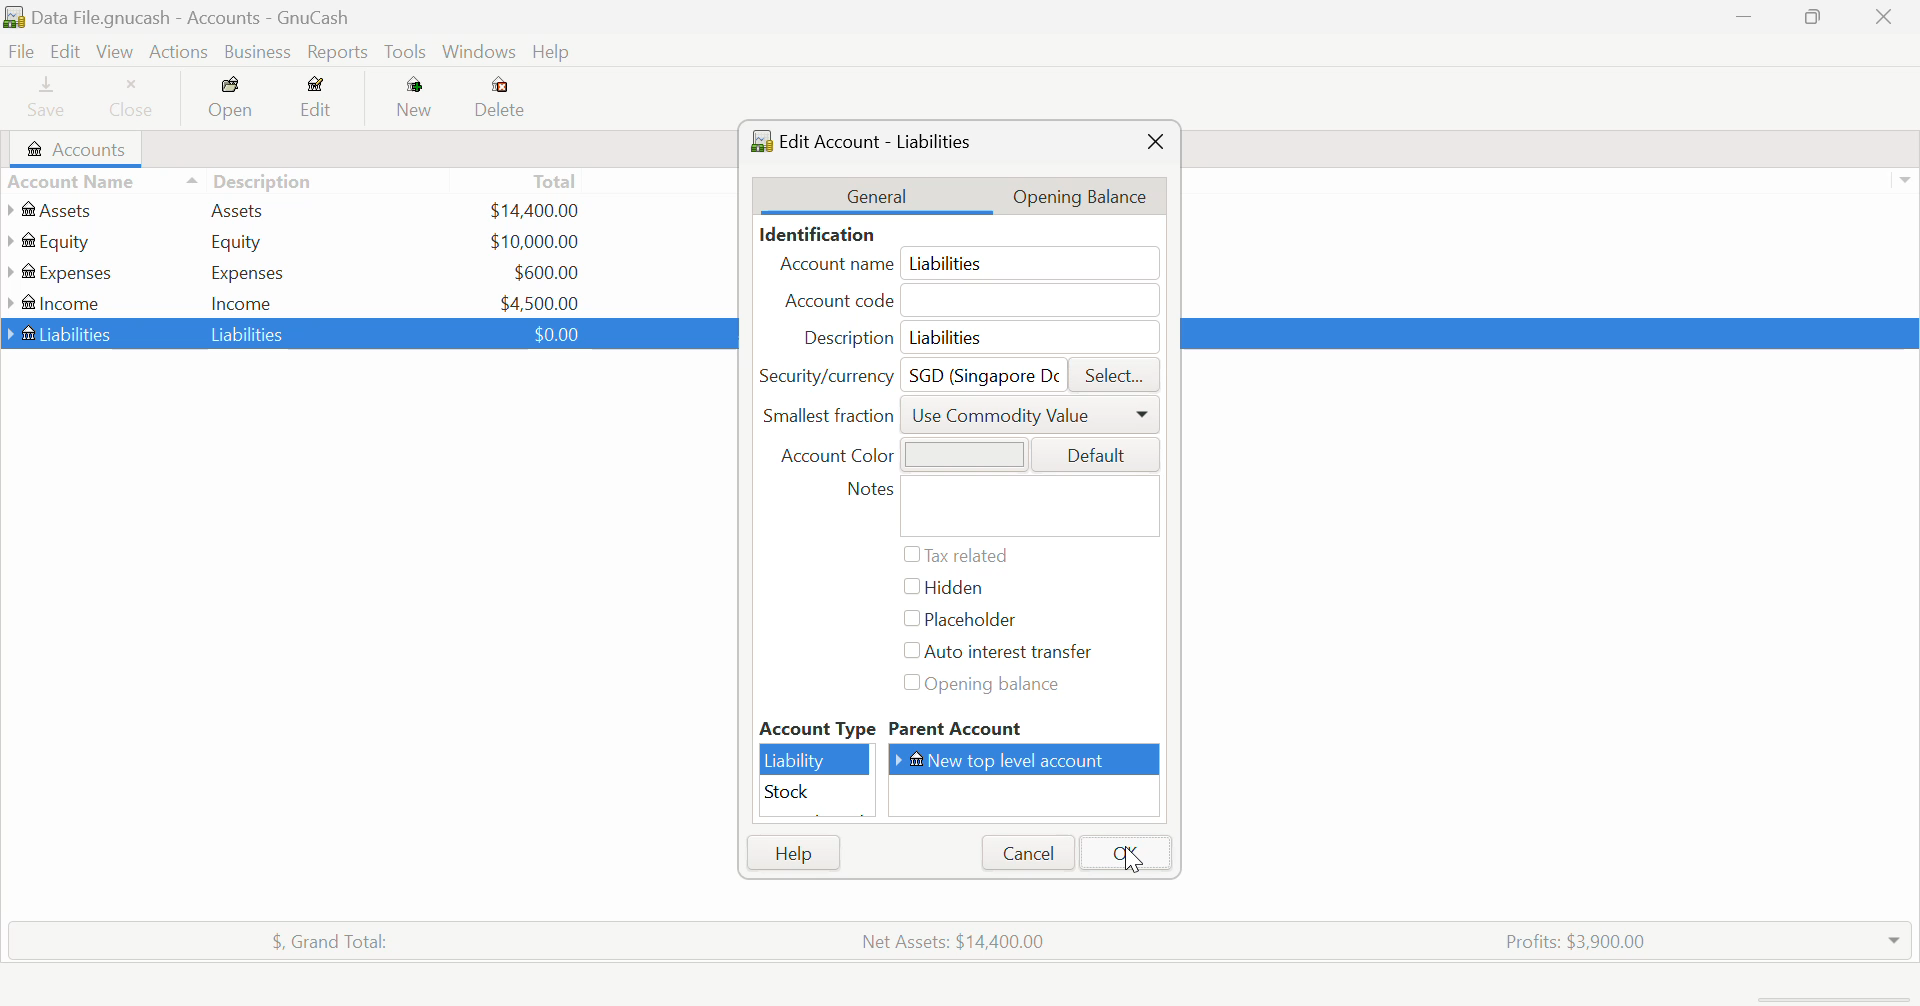 The width and height of the screenshot is (1920, 1006). Describe the element at coordinates (961, 420) in the screenshot. I see `Smallest fraction: Use Commodity Value` at that location.